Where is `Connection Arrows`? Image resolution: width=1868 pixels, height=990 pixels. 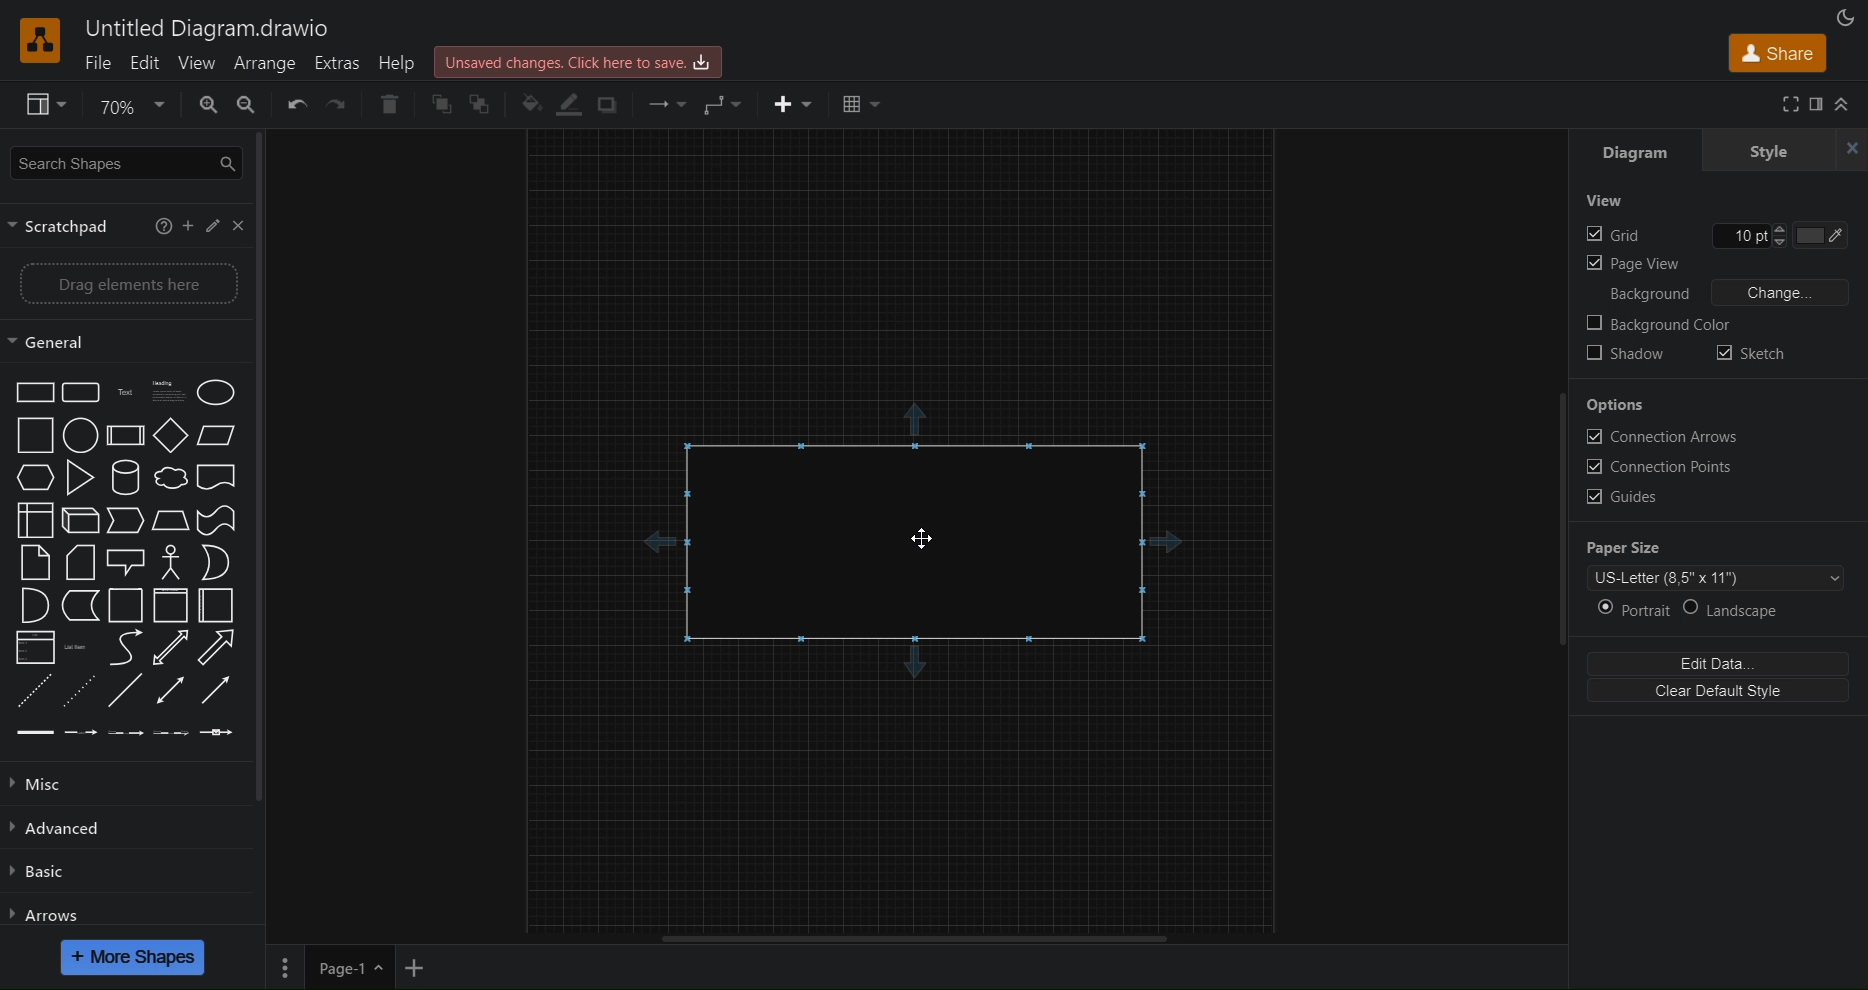 Connection Arrows is located at coordinates (1664, 439).